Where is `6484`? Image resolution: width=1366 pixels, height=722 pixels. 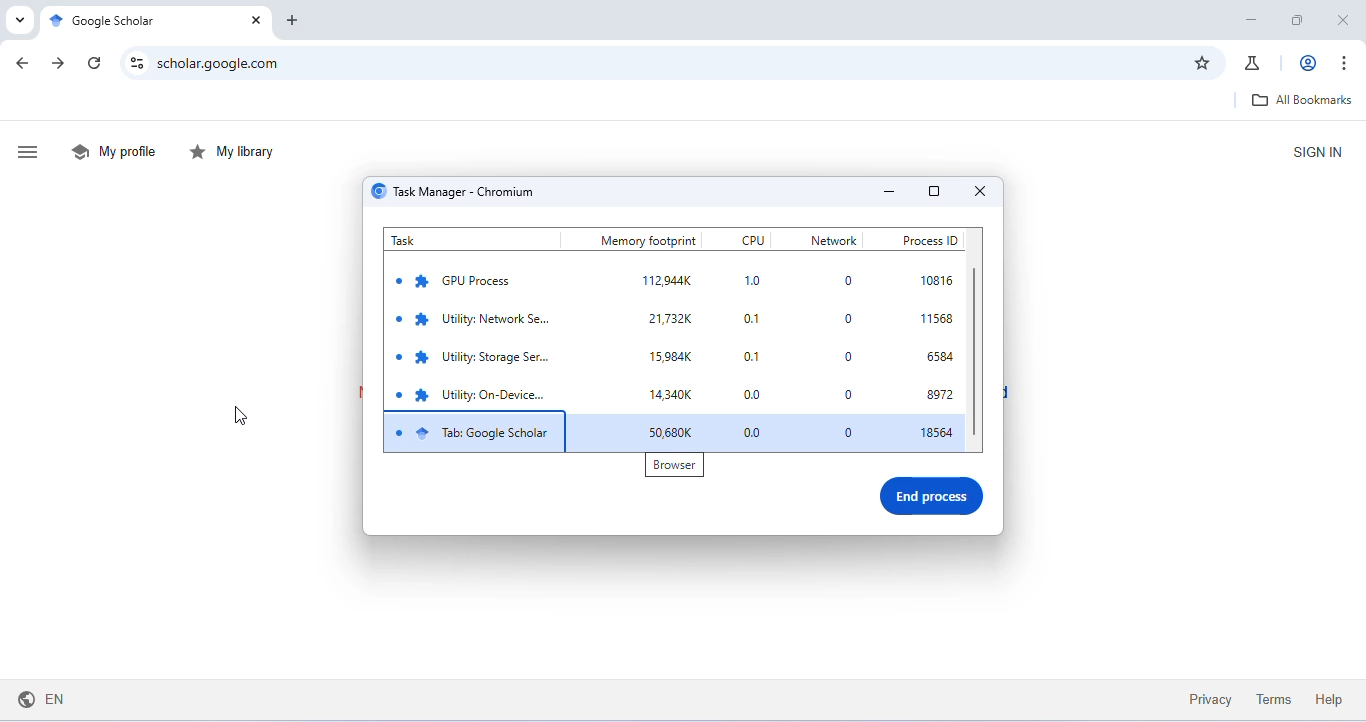 6484 is located at coordinates (939, 357).